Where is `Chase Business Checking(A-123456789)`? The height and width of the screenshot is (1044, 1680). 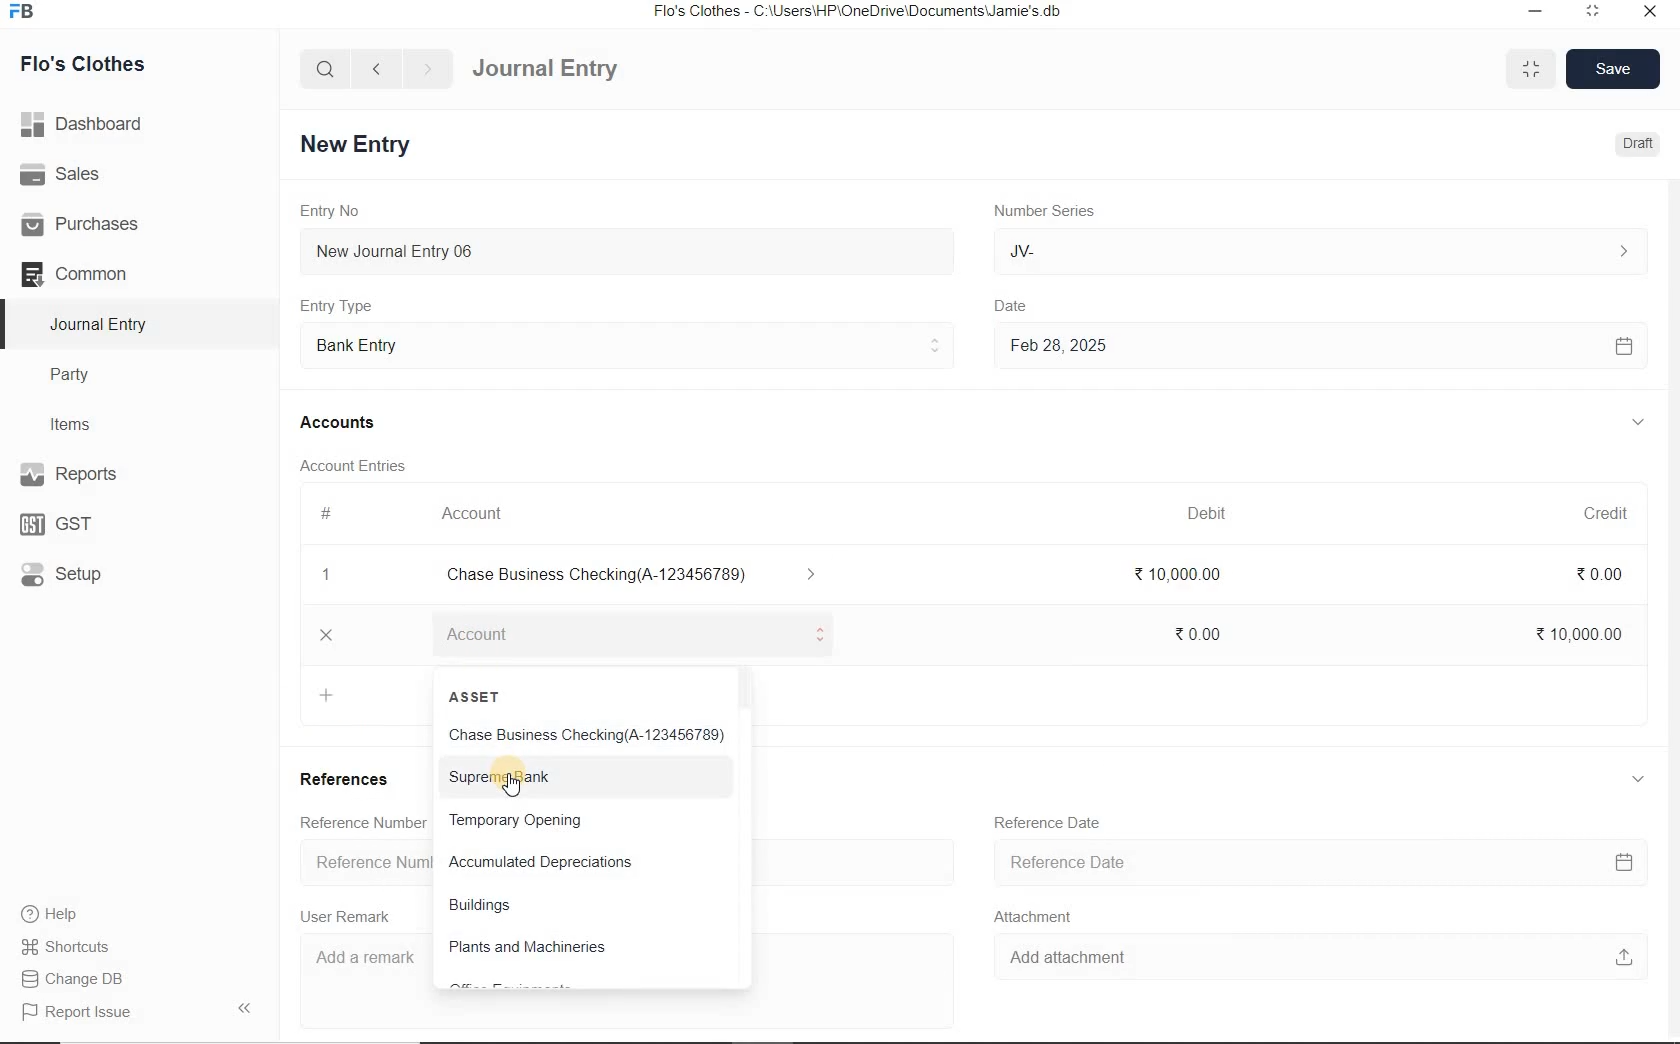 Chase Business Checking(A-123456789) is located at coordinates (585, 736).